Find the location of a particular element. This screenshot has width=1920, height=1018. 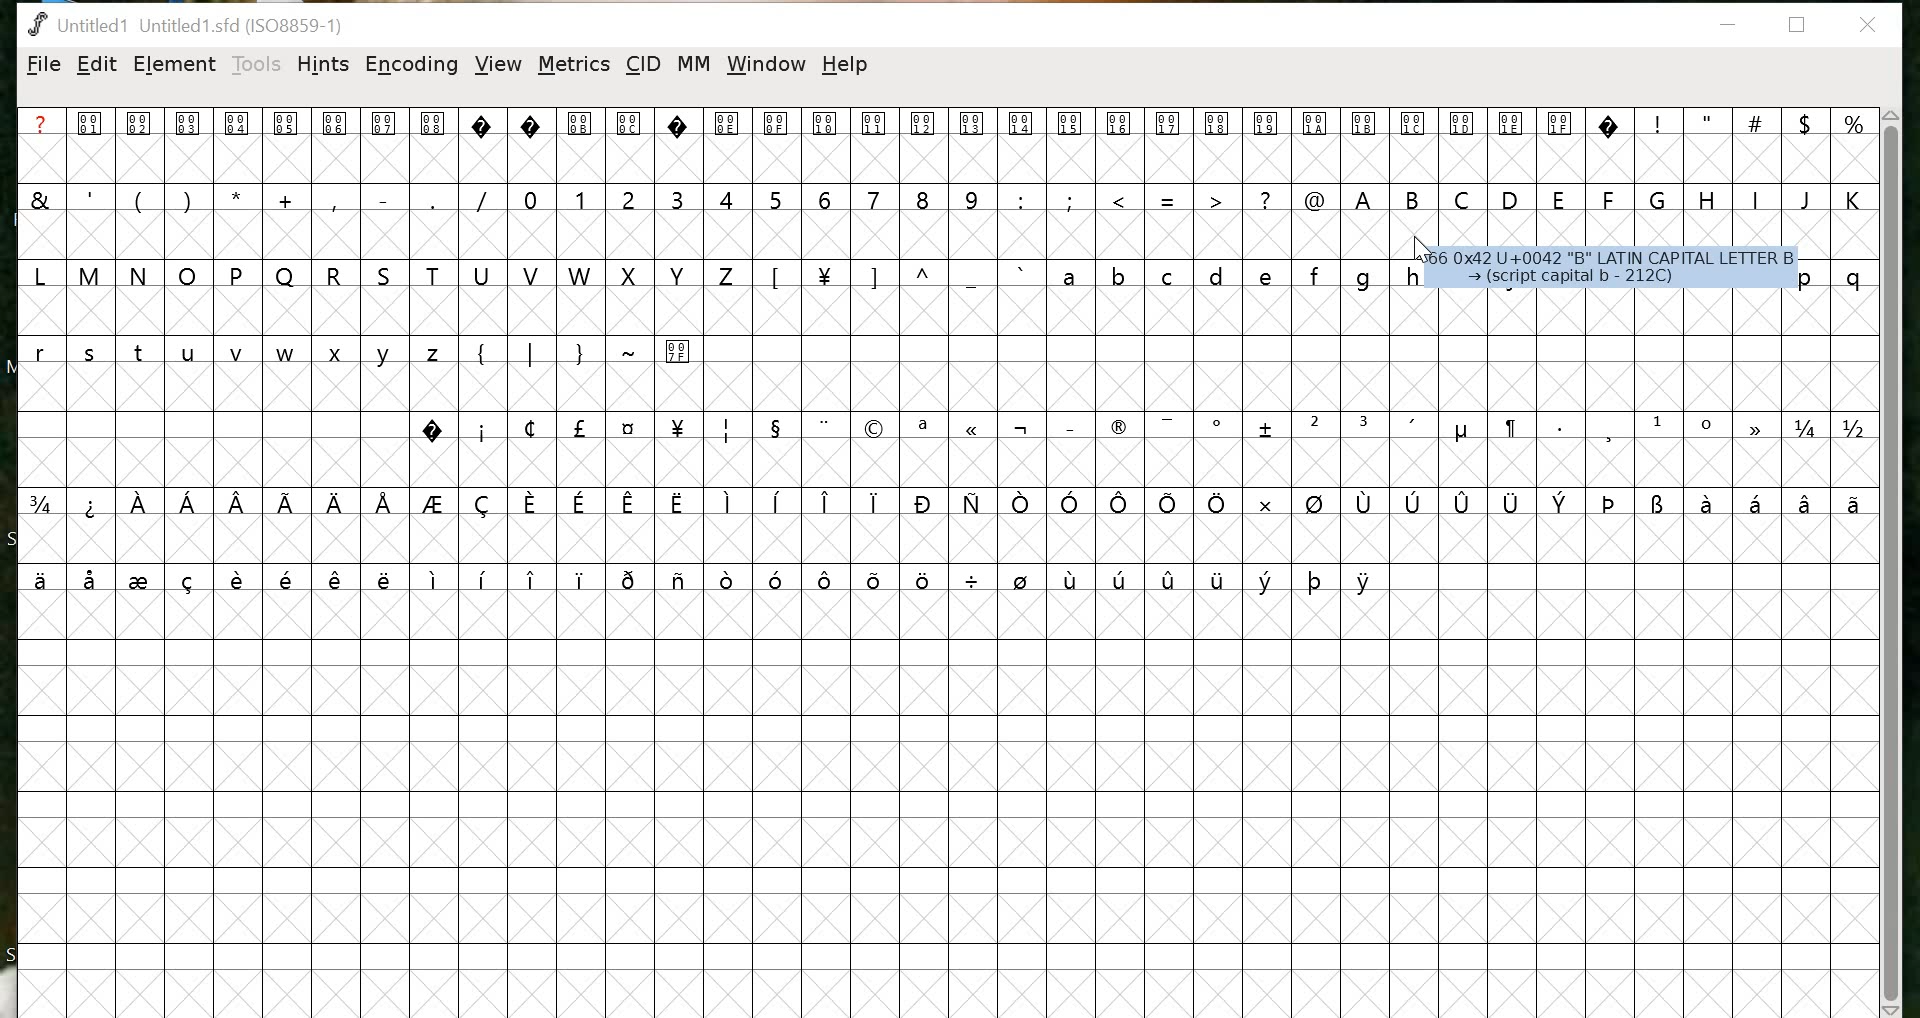

glyphs/black canvas is located at coordinates (943, 558).